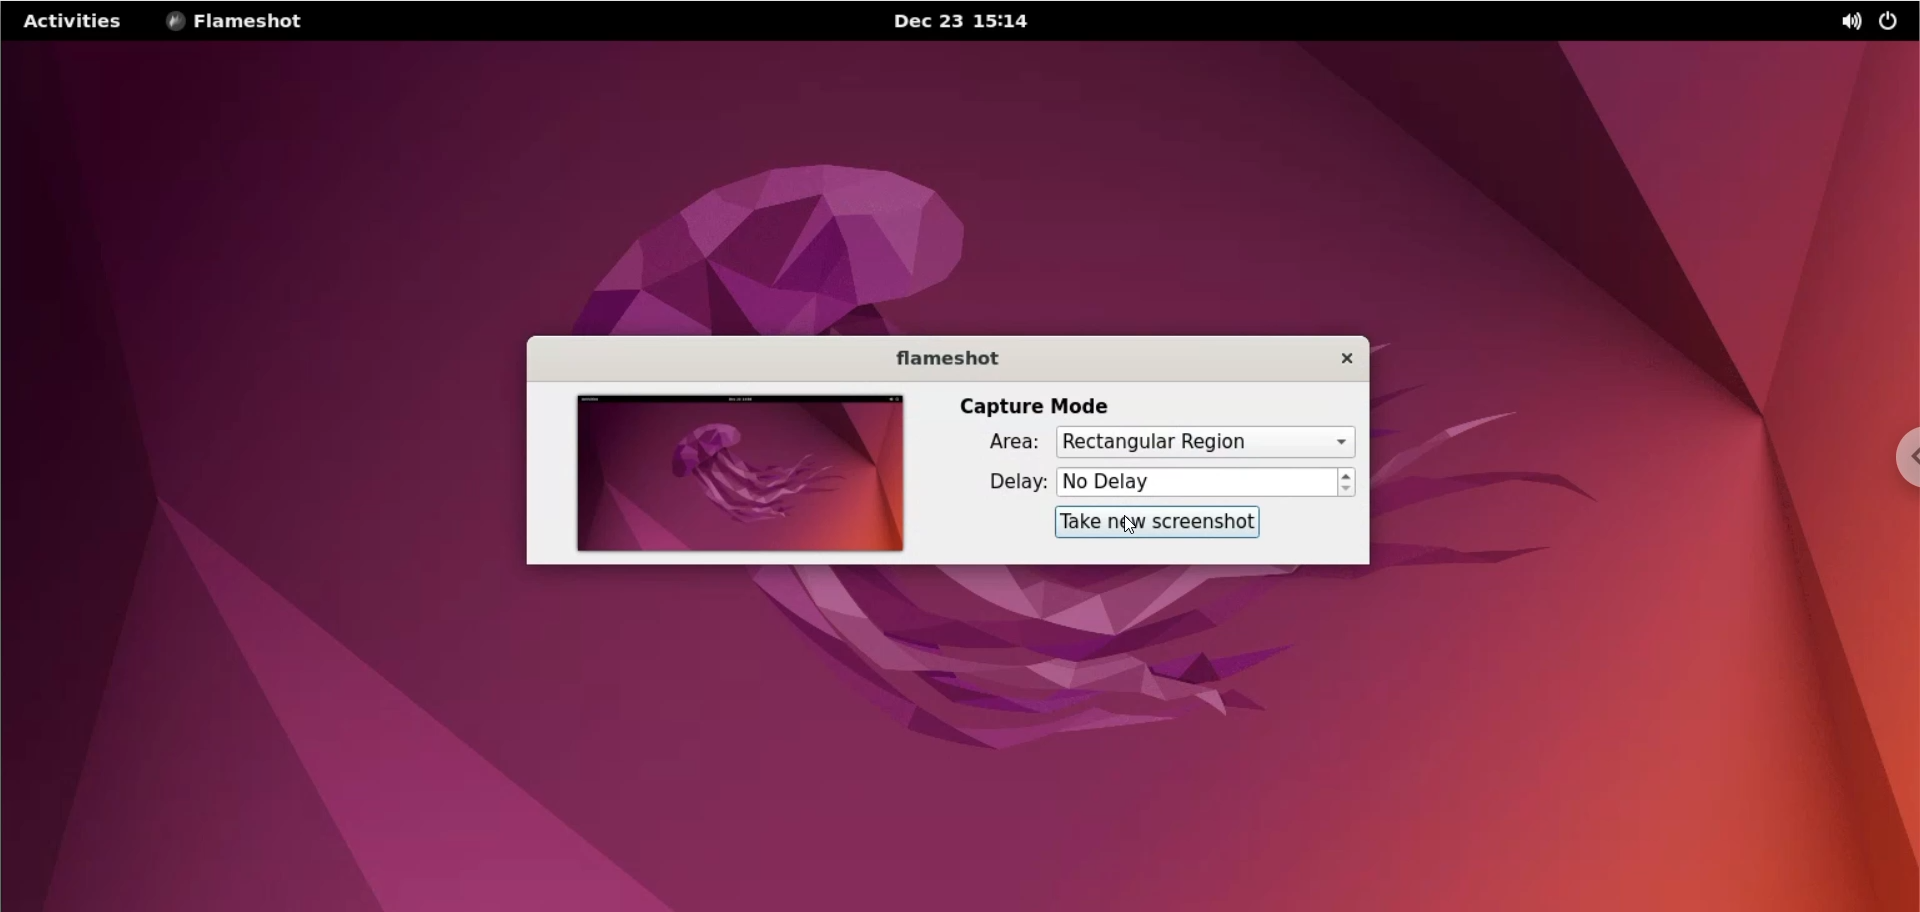 The width and height of the screenshot is (1920, 912). What do you see at coordinates (1335, 360) in the screenshot?
I see `close` at bounding box center [1335, 360].